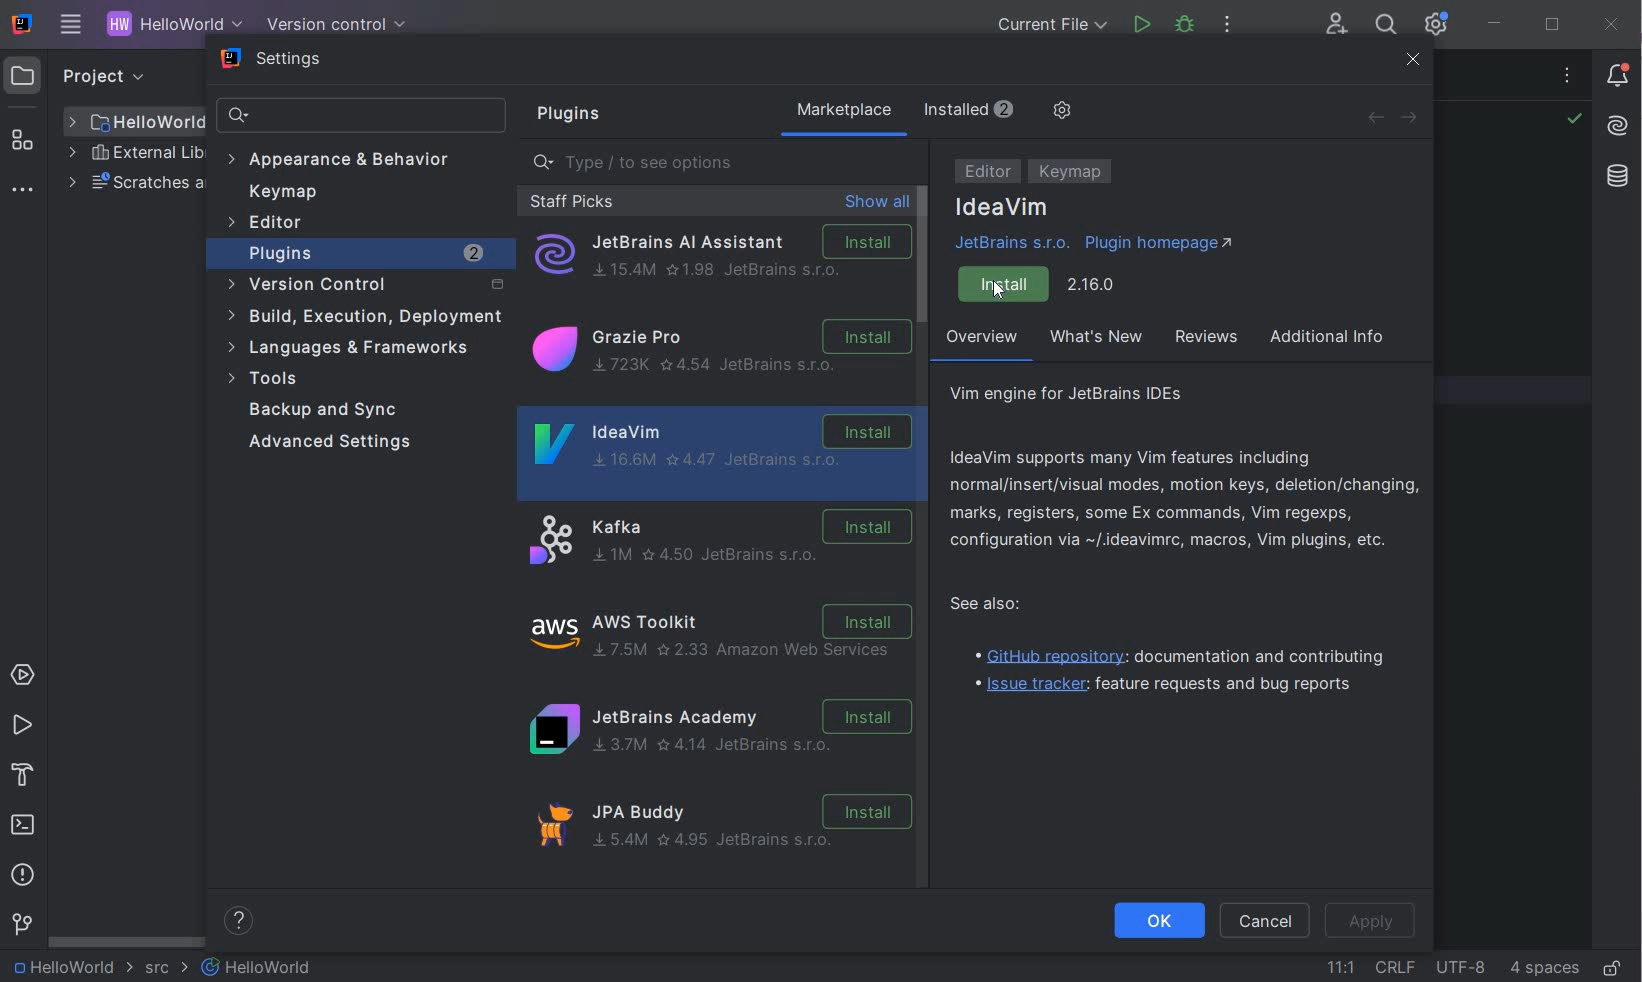 The height and width of the screenshot is (982, 1642). I want to click on IdeaVim, so click(1003, 208).